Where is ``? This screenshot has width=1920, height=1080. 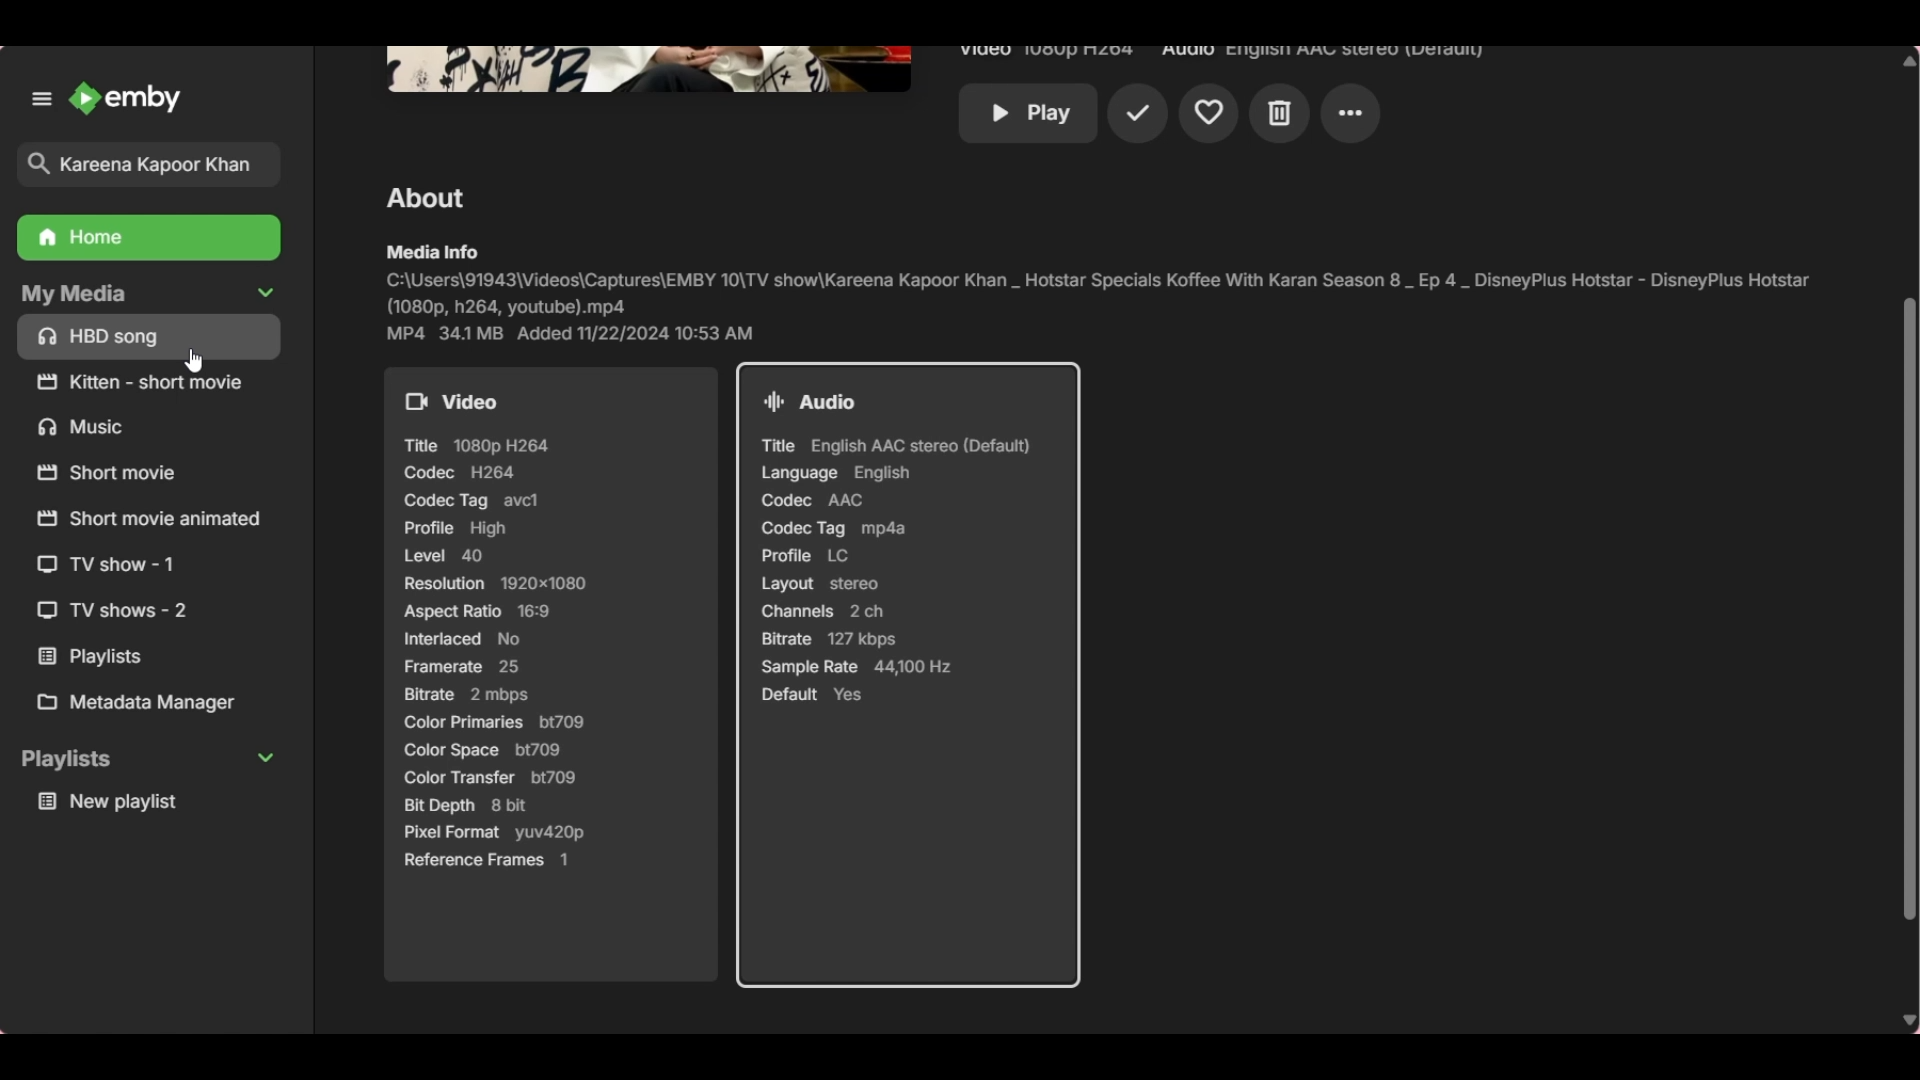  is located at coordinates (112, 383).